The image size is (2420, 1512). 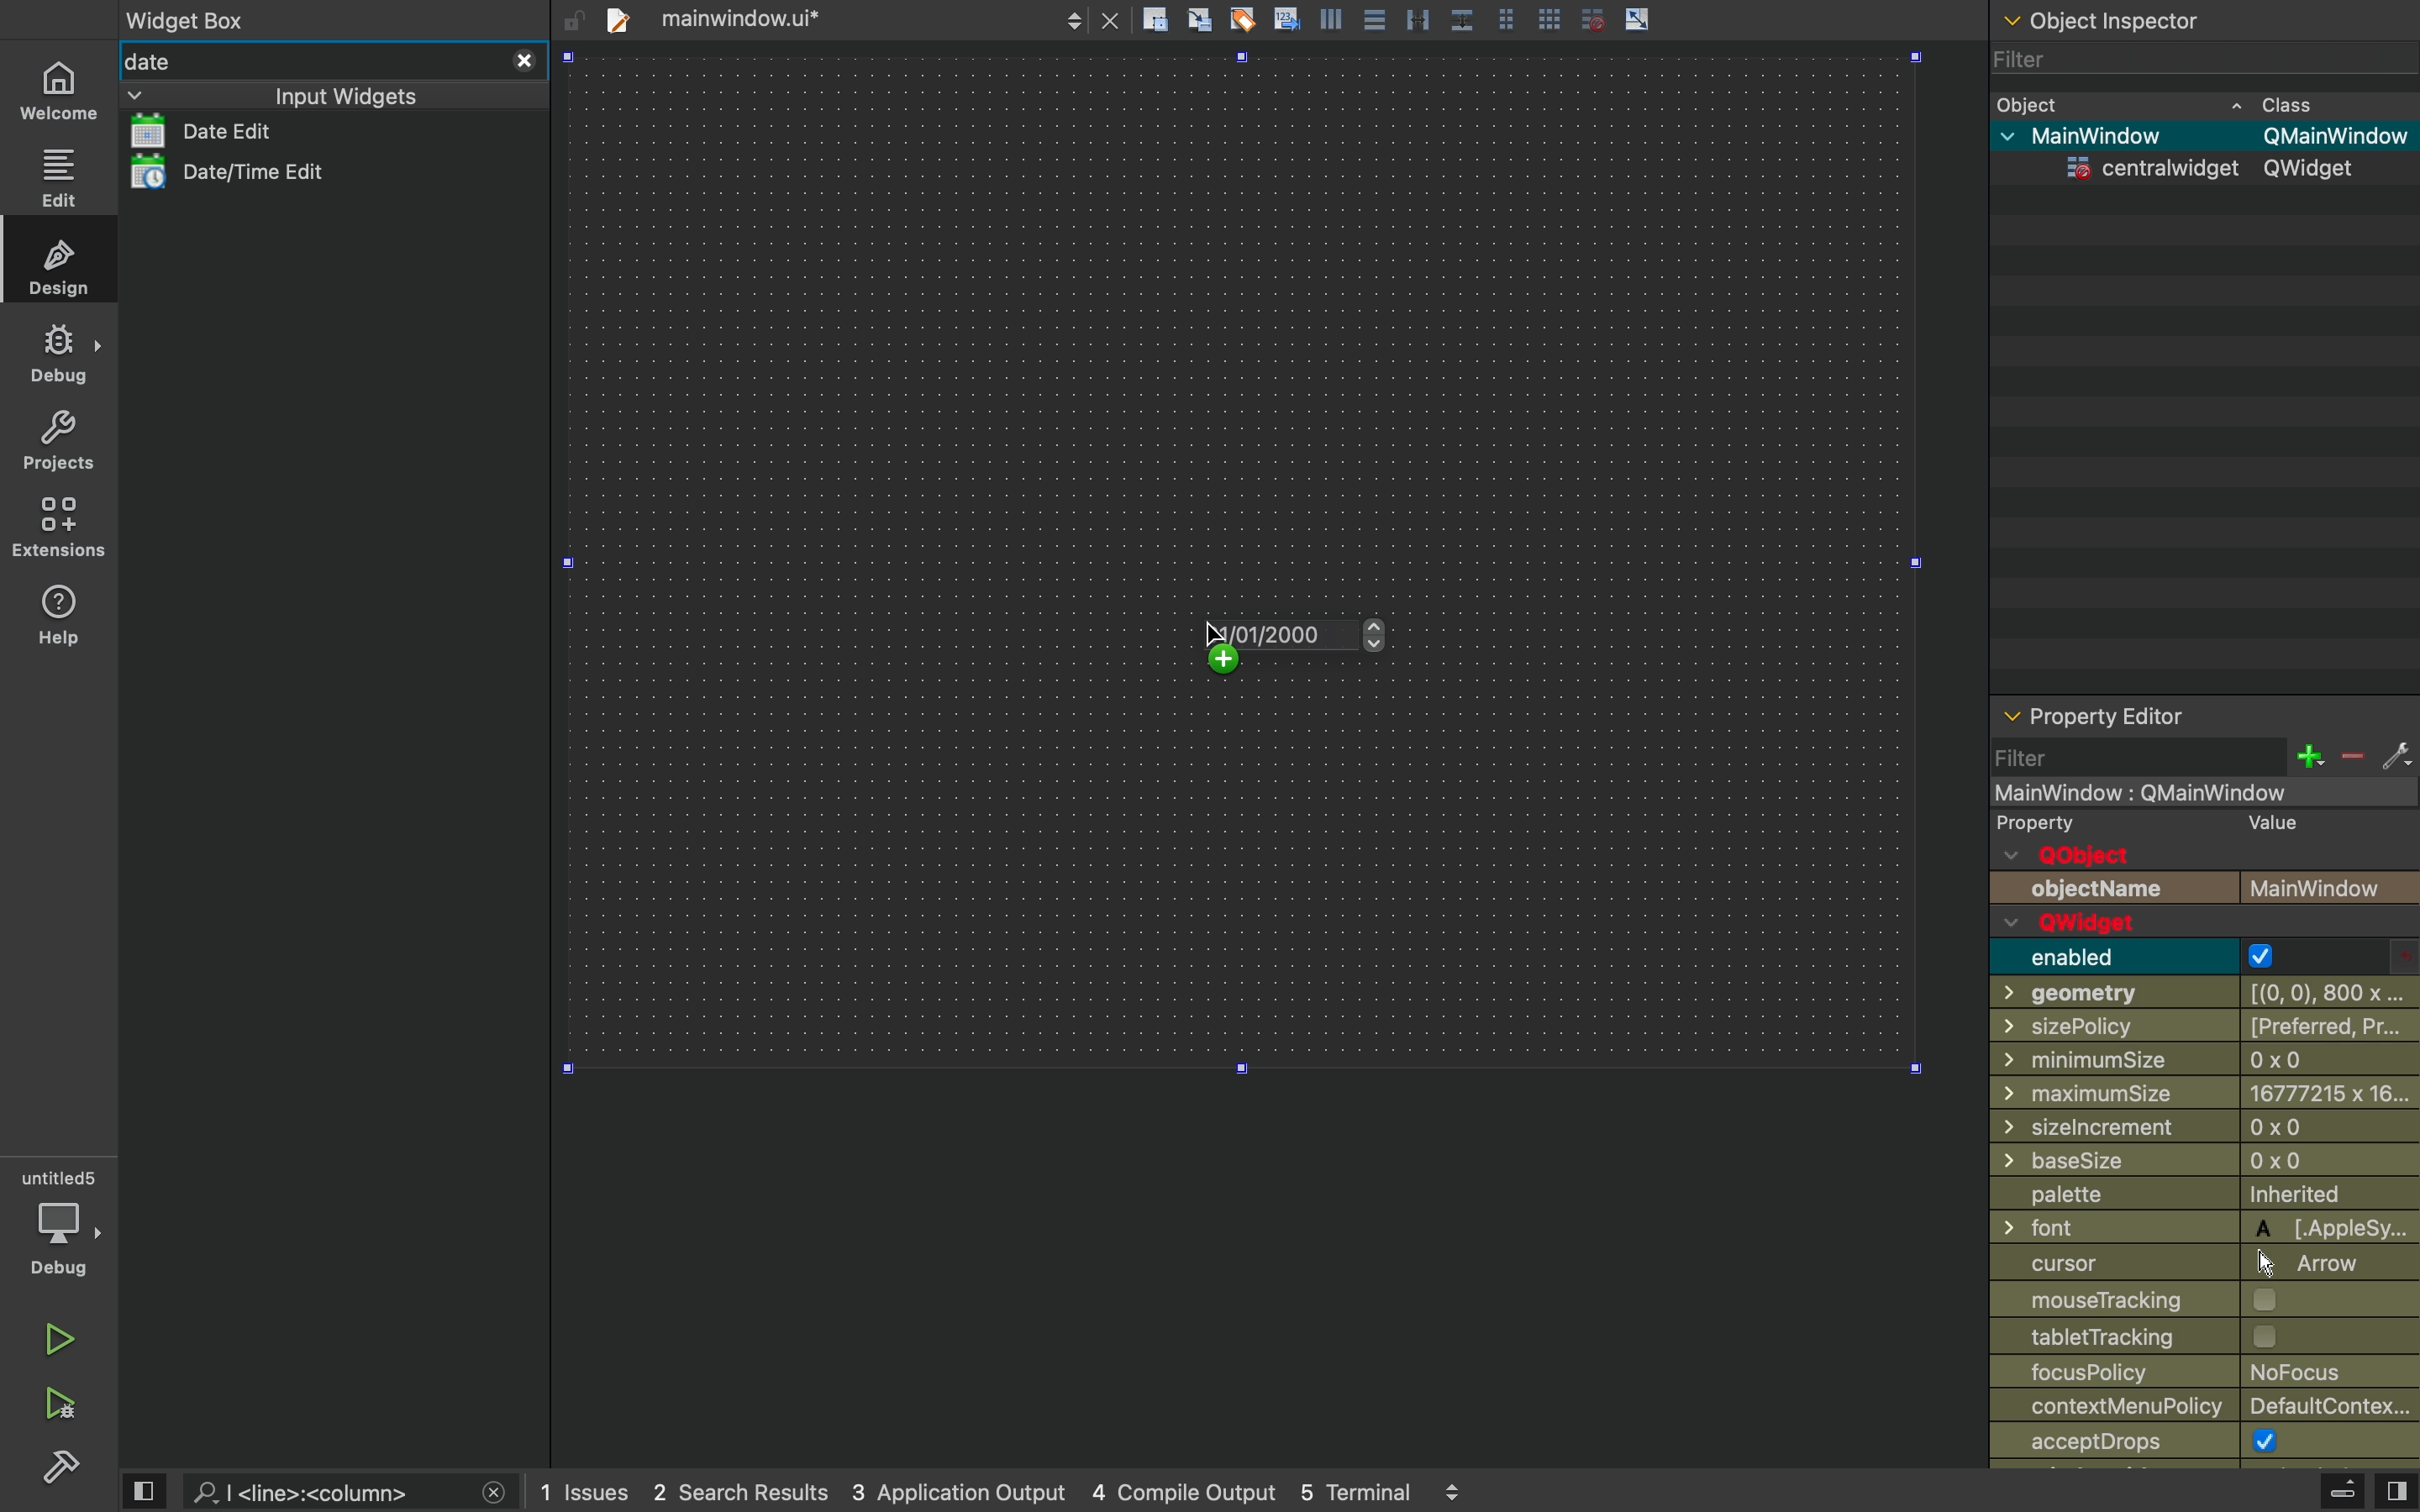 What do you see at coordinates (1110, 17) in the screenshot?
I see `close` at bounding box center [1110, 17].